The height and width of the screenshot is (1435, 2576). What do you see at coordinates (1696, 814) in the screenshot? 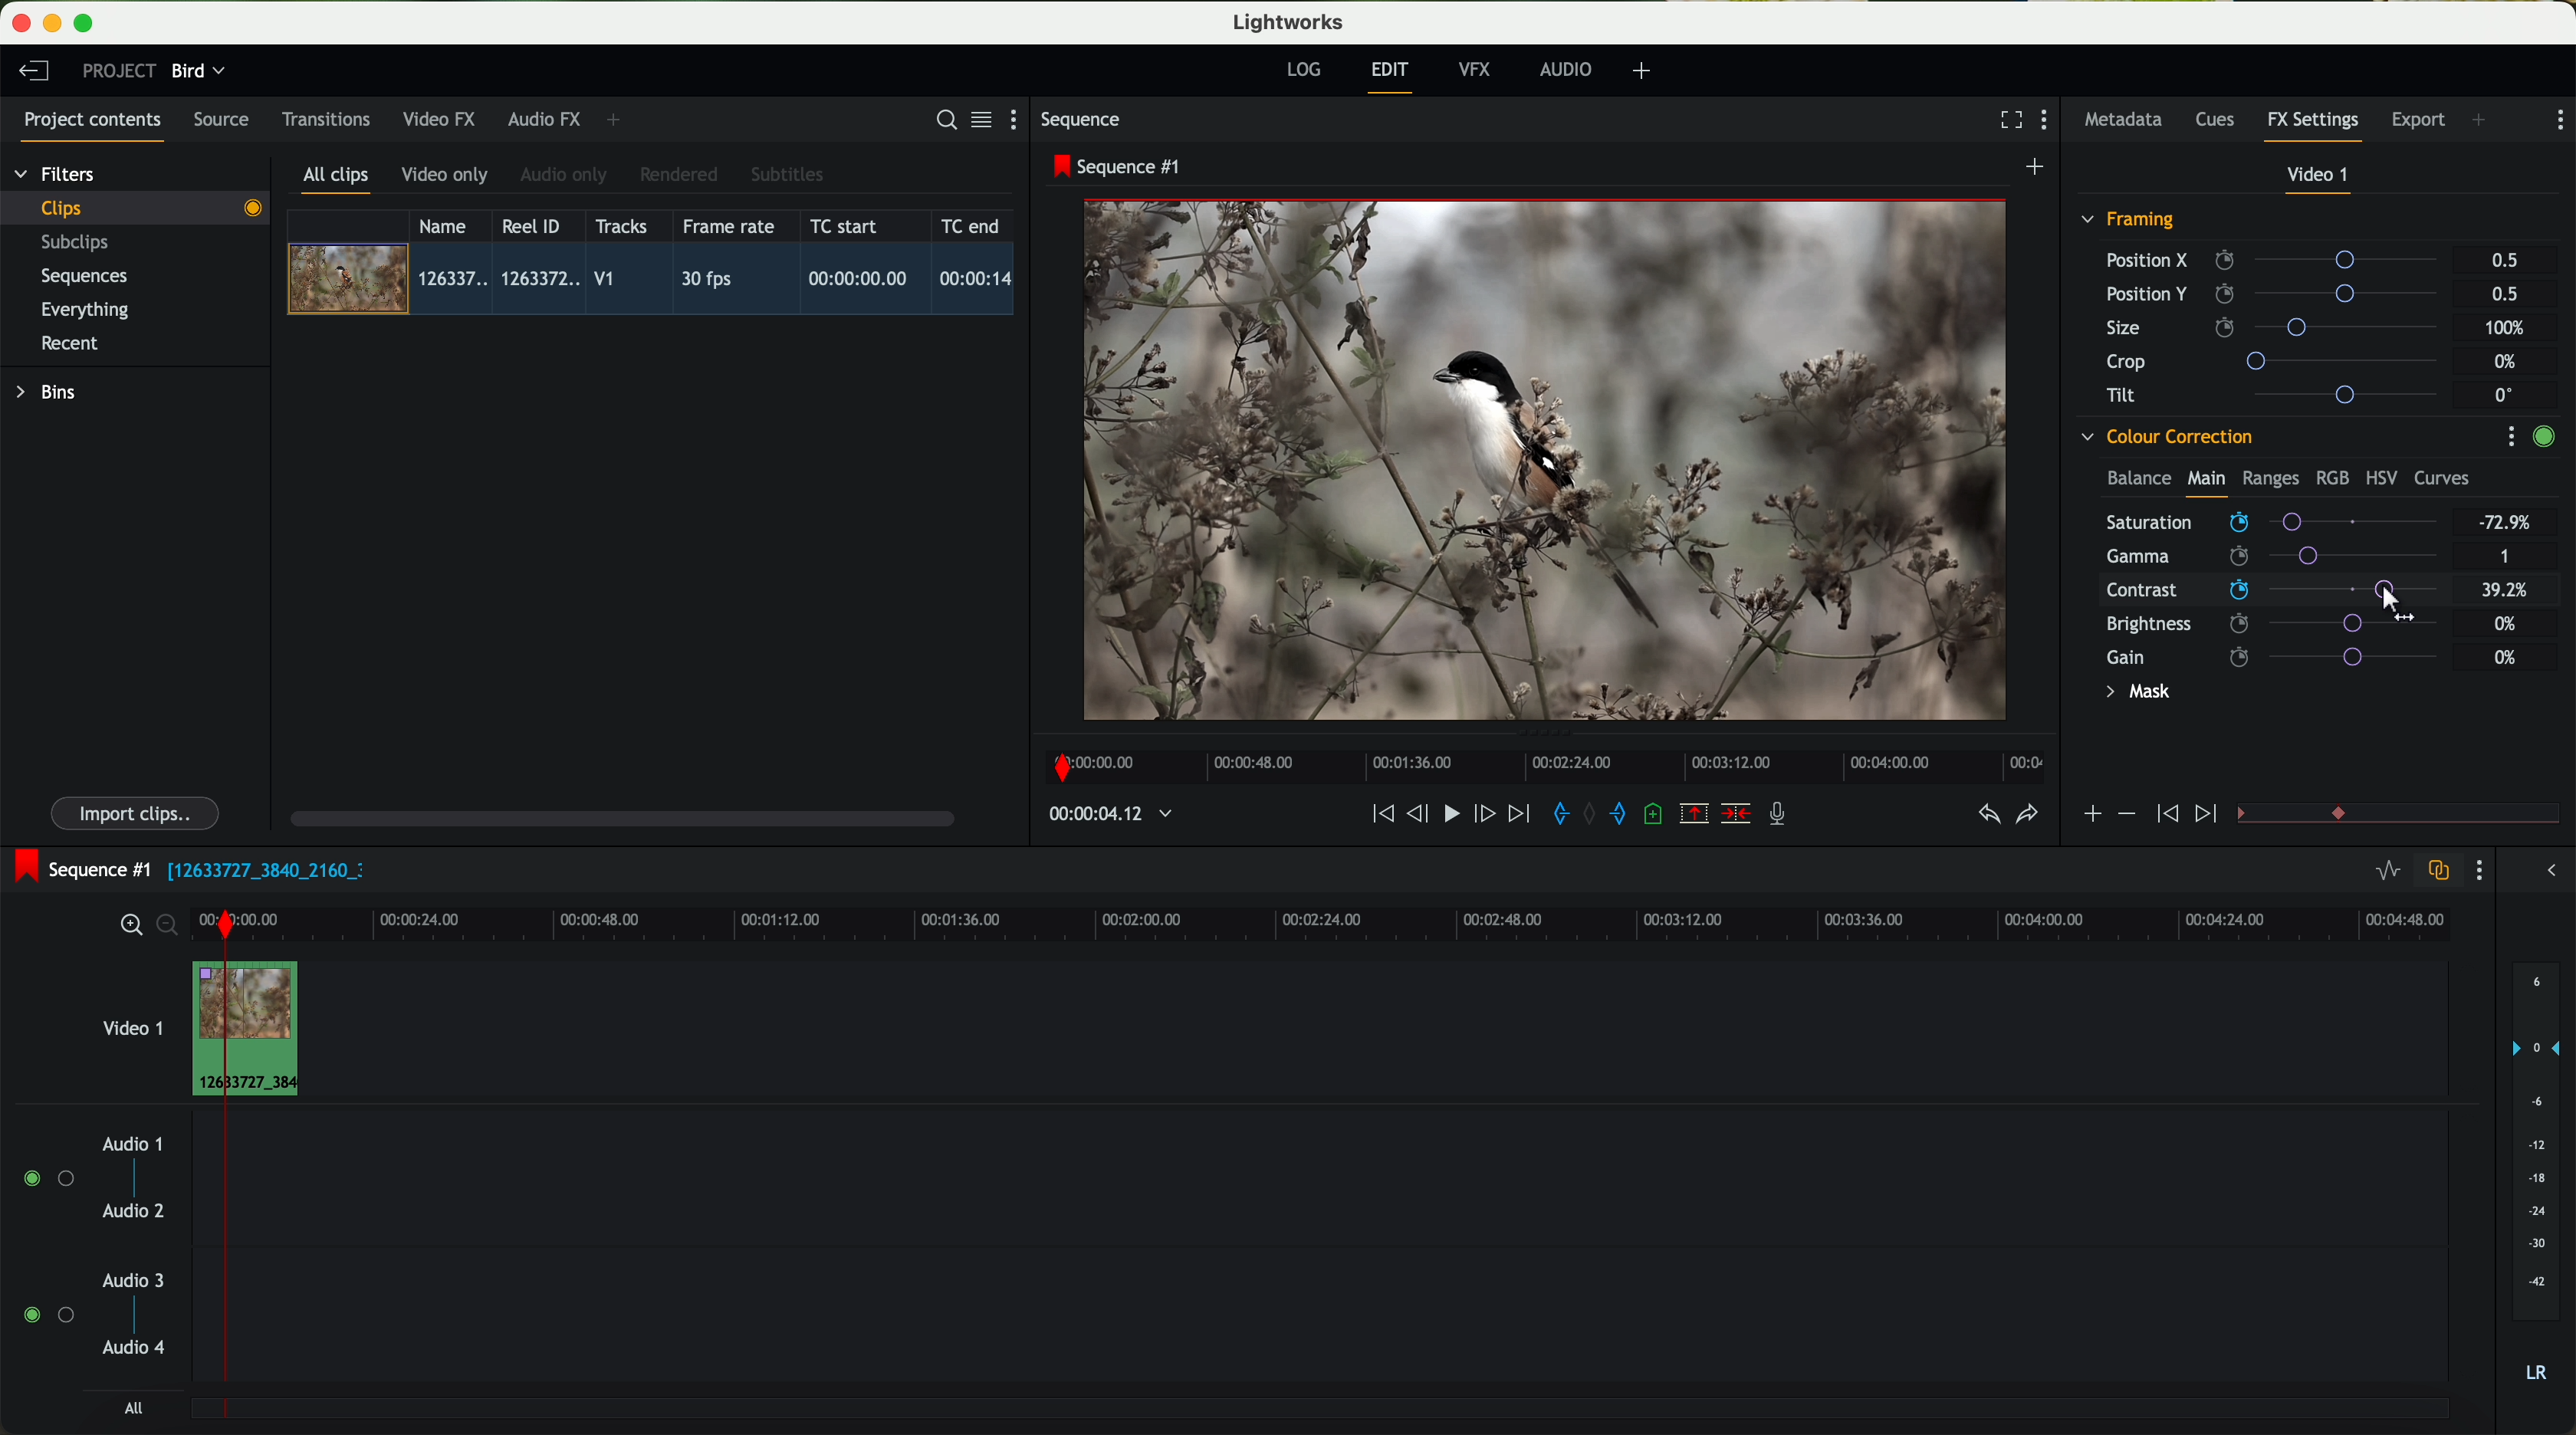
I see `remove the marked section` at bounding box center [1696, 814].